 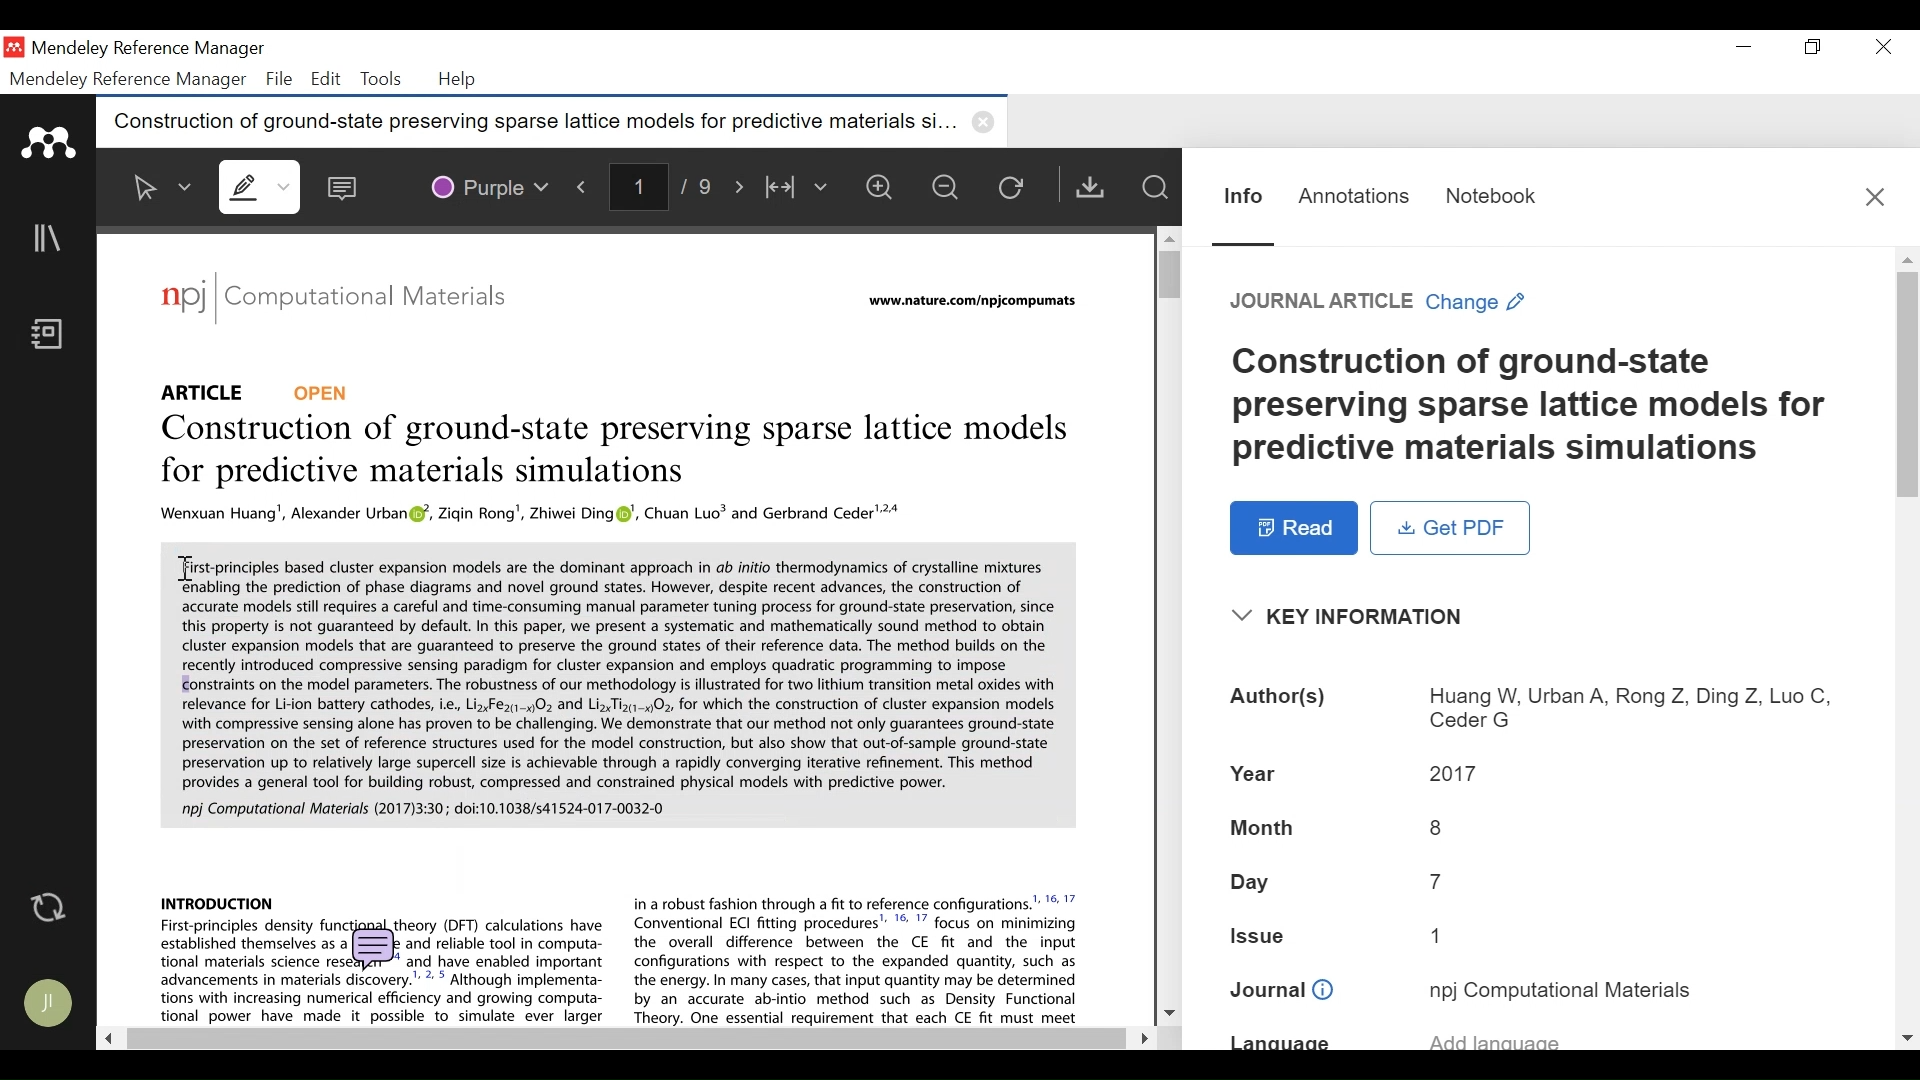 What do you see at coordinates (49, 238) in the screenshot?
I see `Library` at bounding box center [49, 238].